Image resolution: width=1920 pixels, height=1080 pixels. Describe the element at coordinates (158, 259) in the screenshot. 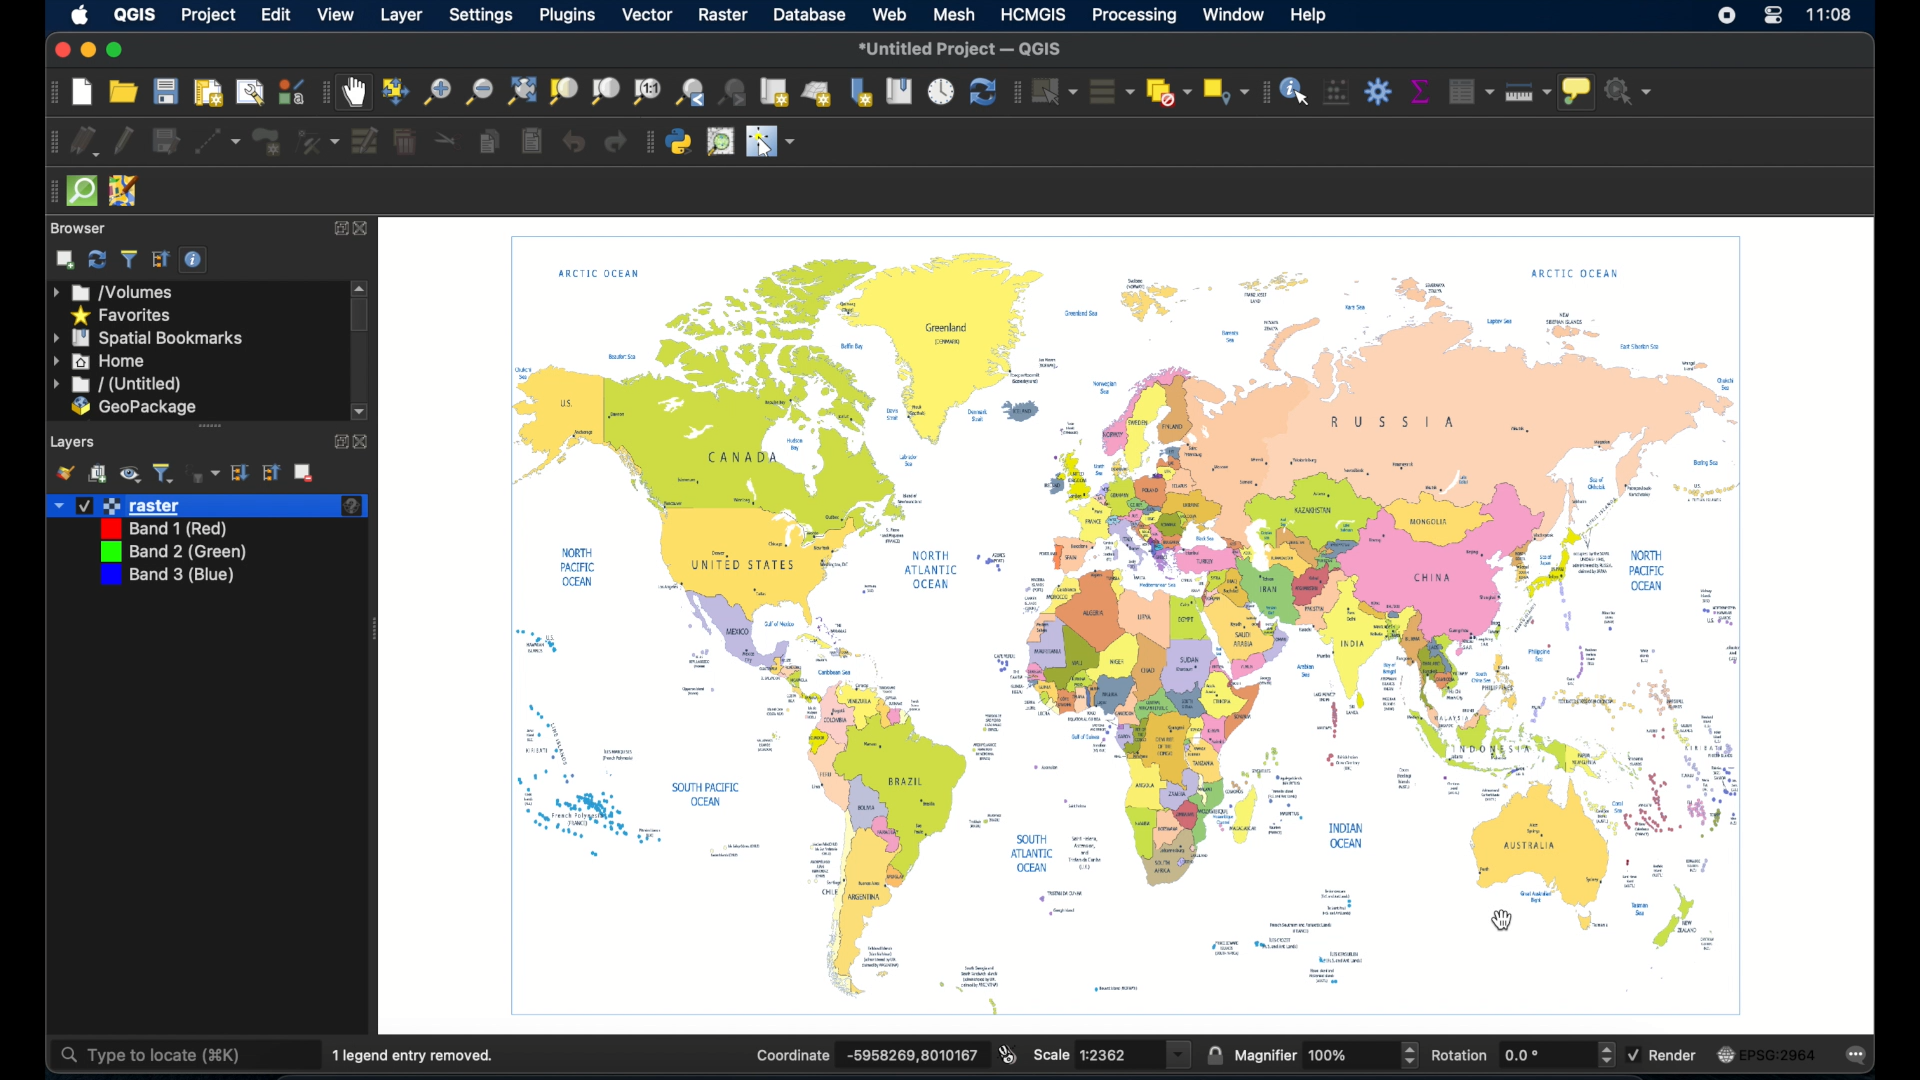

I see `collapse all` at that location.